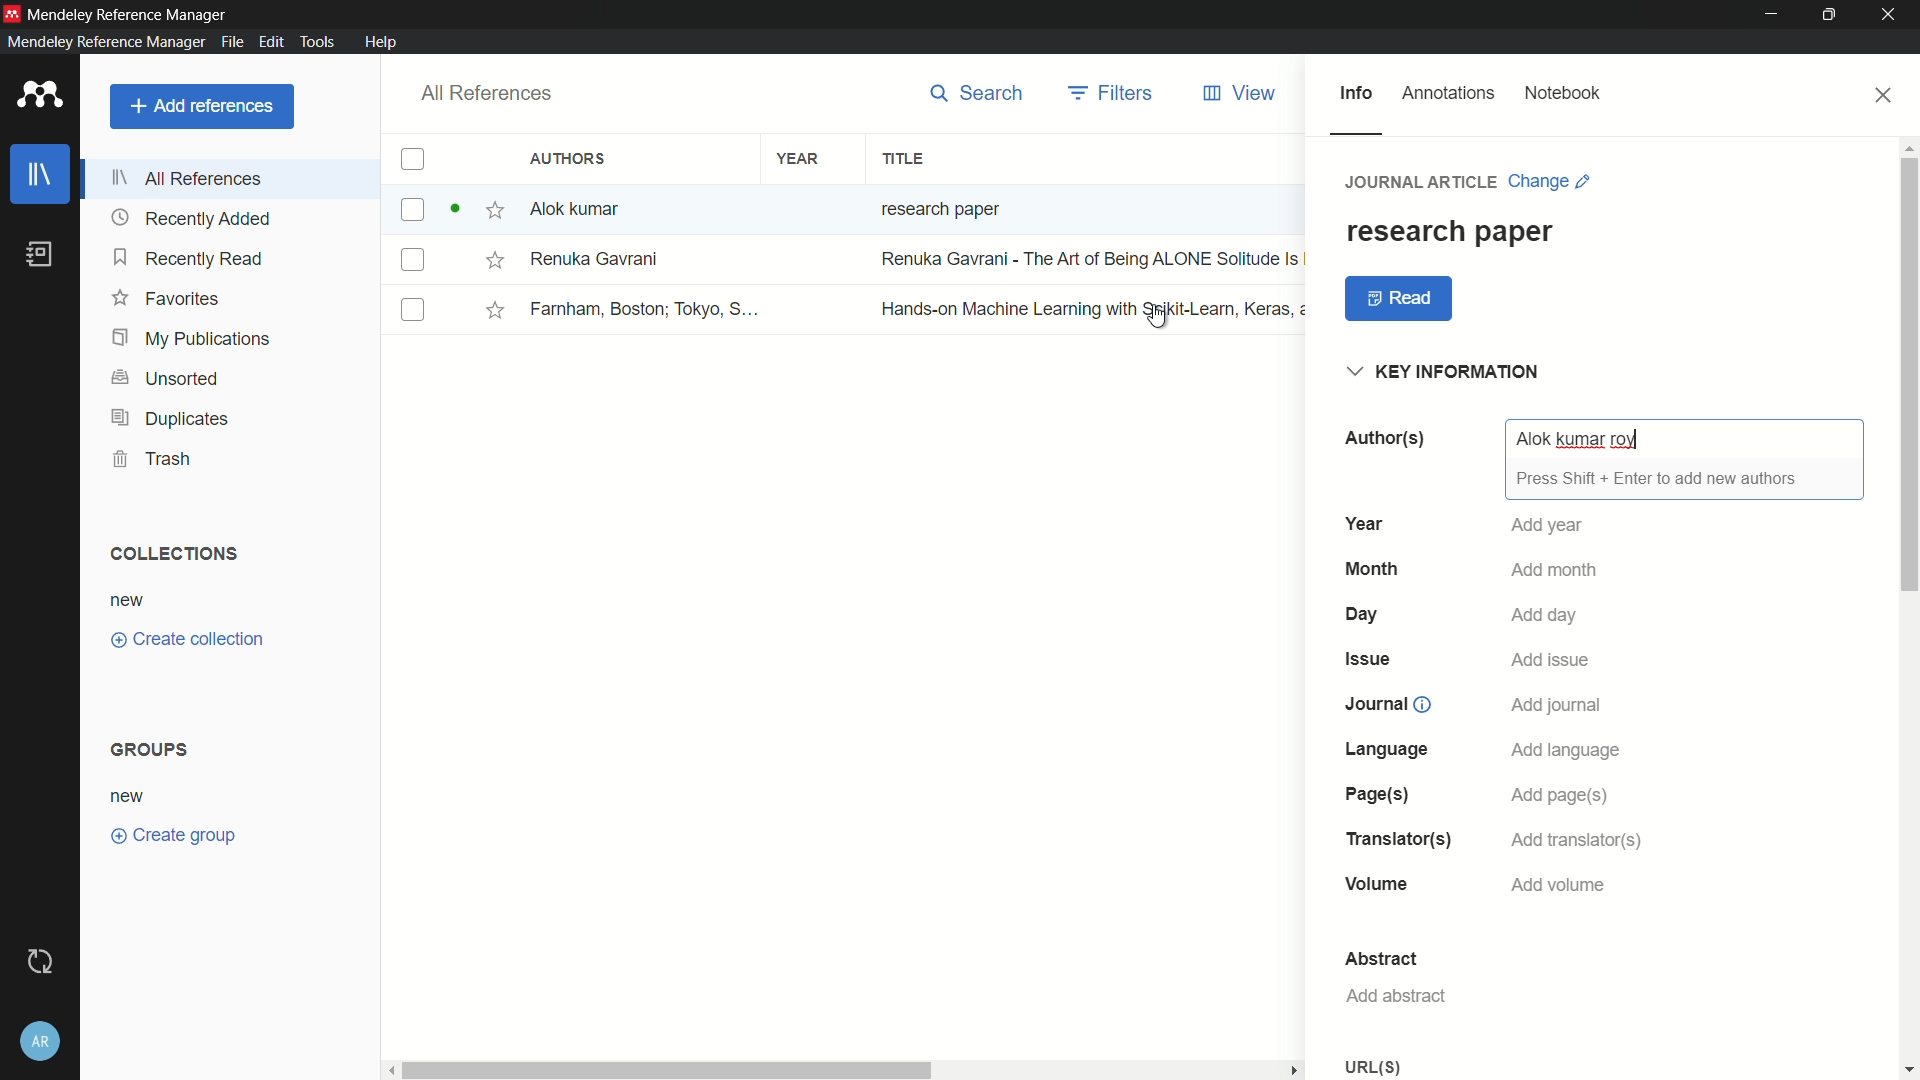 The image size is (1920, 1080). Describe the element at coordinates (153, 748) in the screenshot. I see `groups` at that location.